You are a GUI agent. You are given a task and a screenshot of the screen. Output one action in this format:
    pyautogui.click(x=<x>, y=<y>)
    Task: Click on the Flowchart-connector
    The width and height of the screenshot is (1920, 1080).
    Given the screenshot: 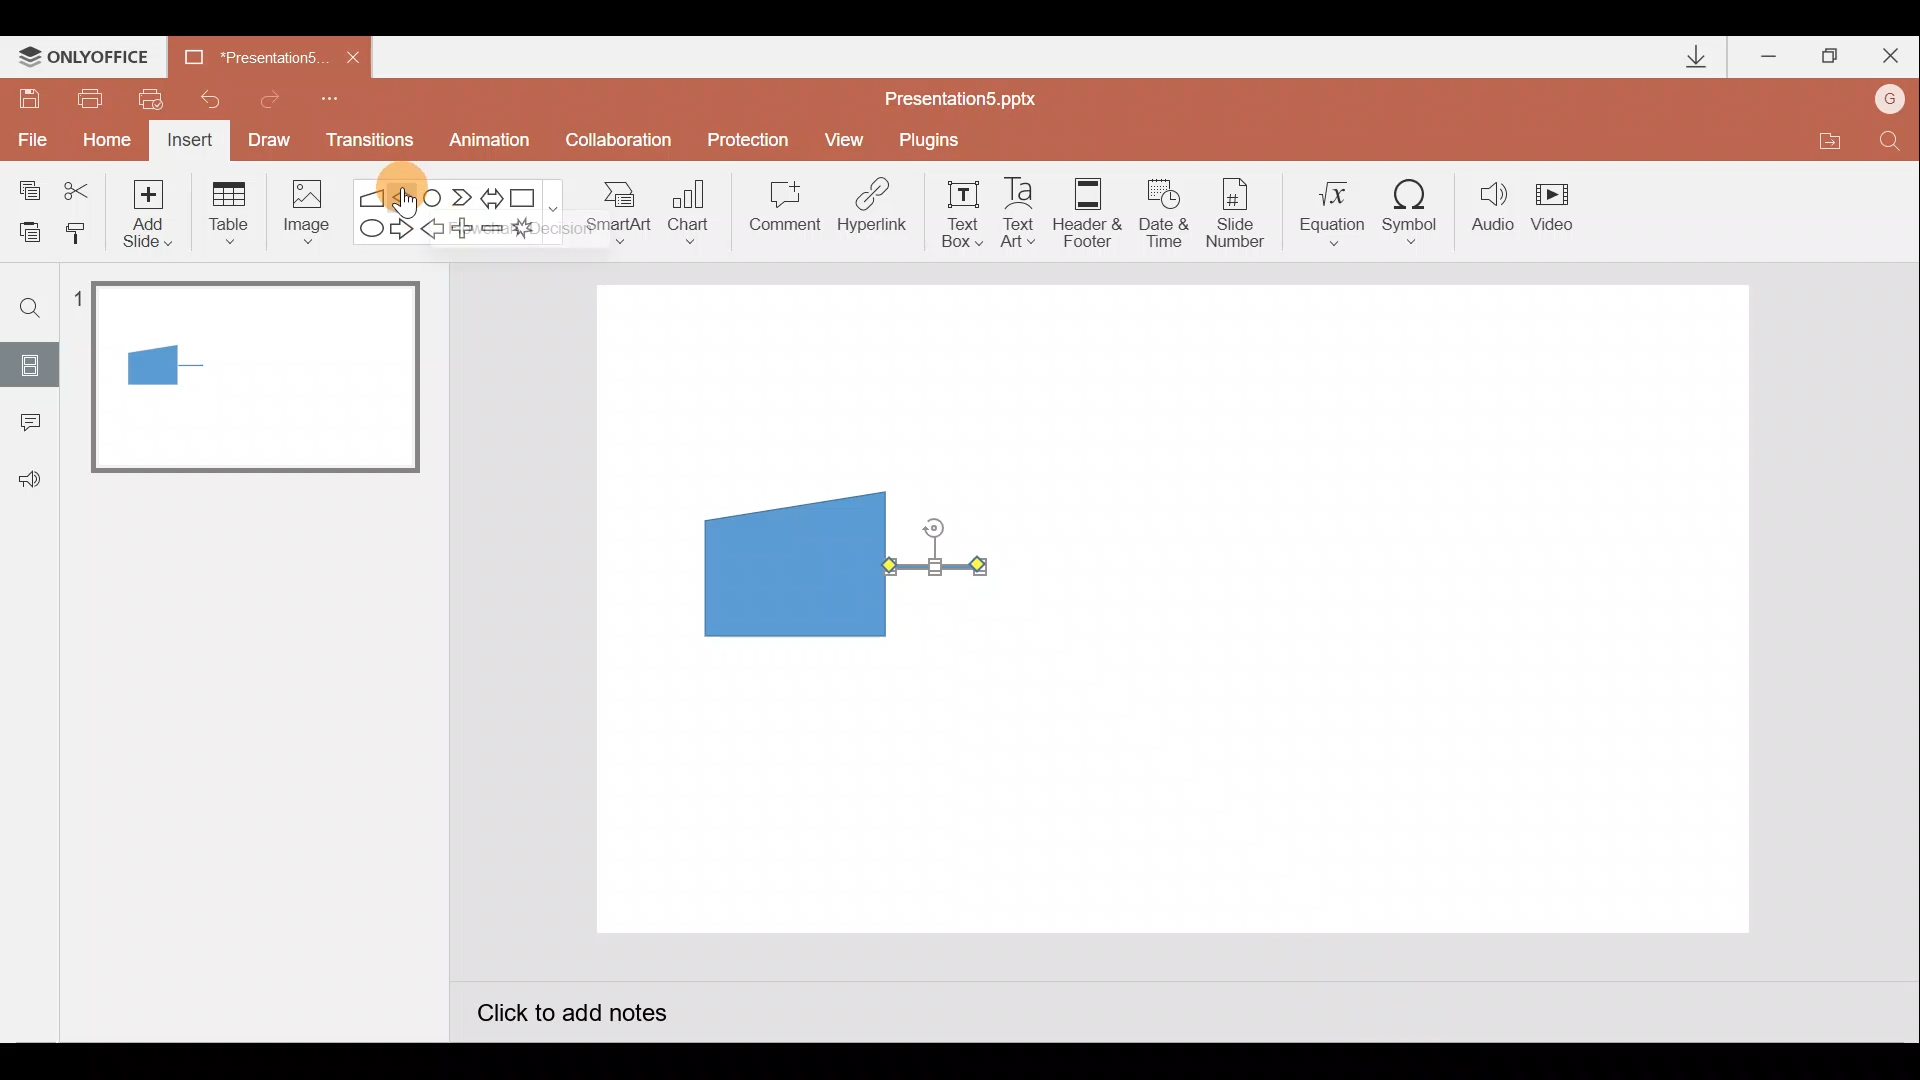 What is the action you would take?
    pyautogui.click(x=434, y=196)
    